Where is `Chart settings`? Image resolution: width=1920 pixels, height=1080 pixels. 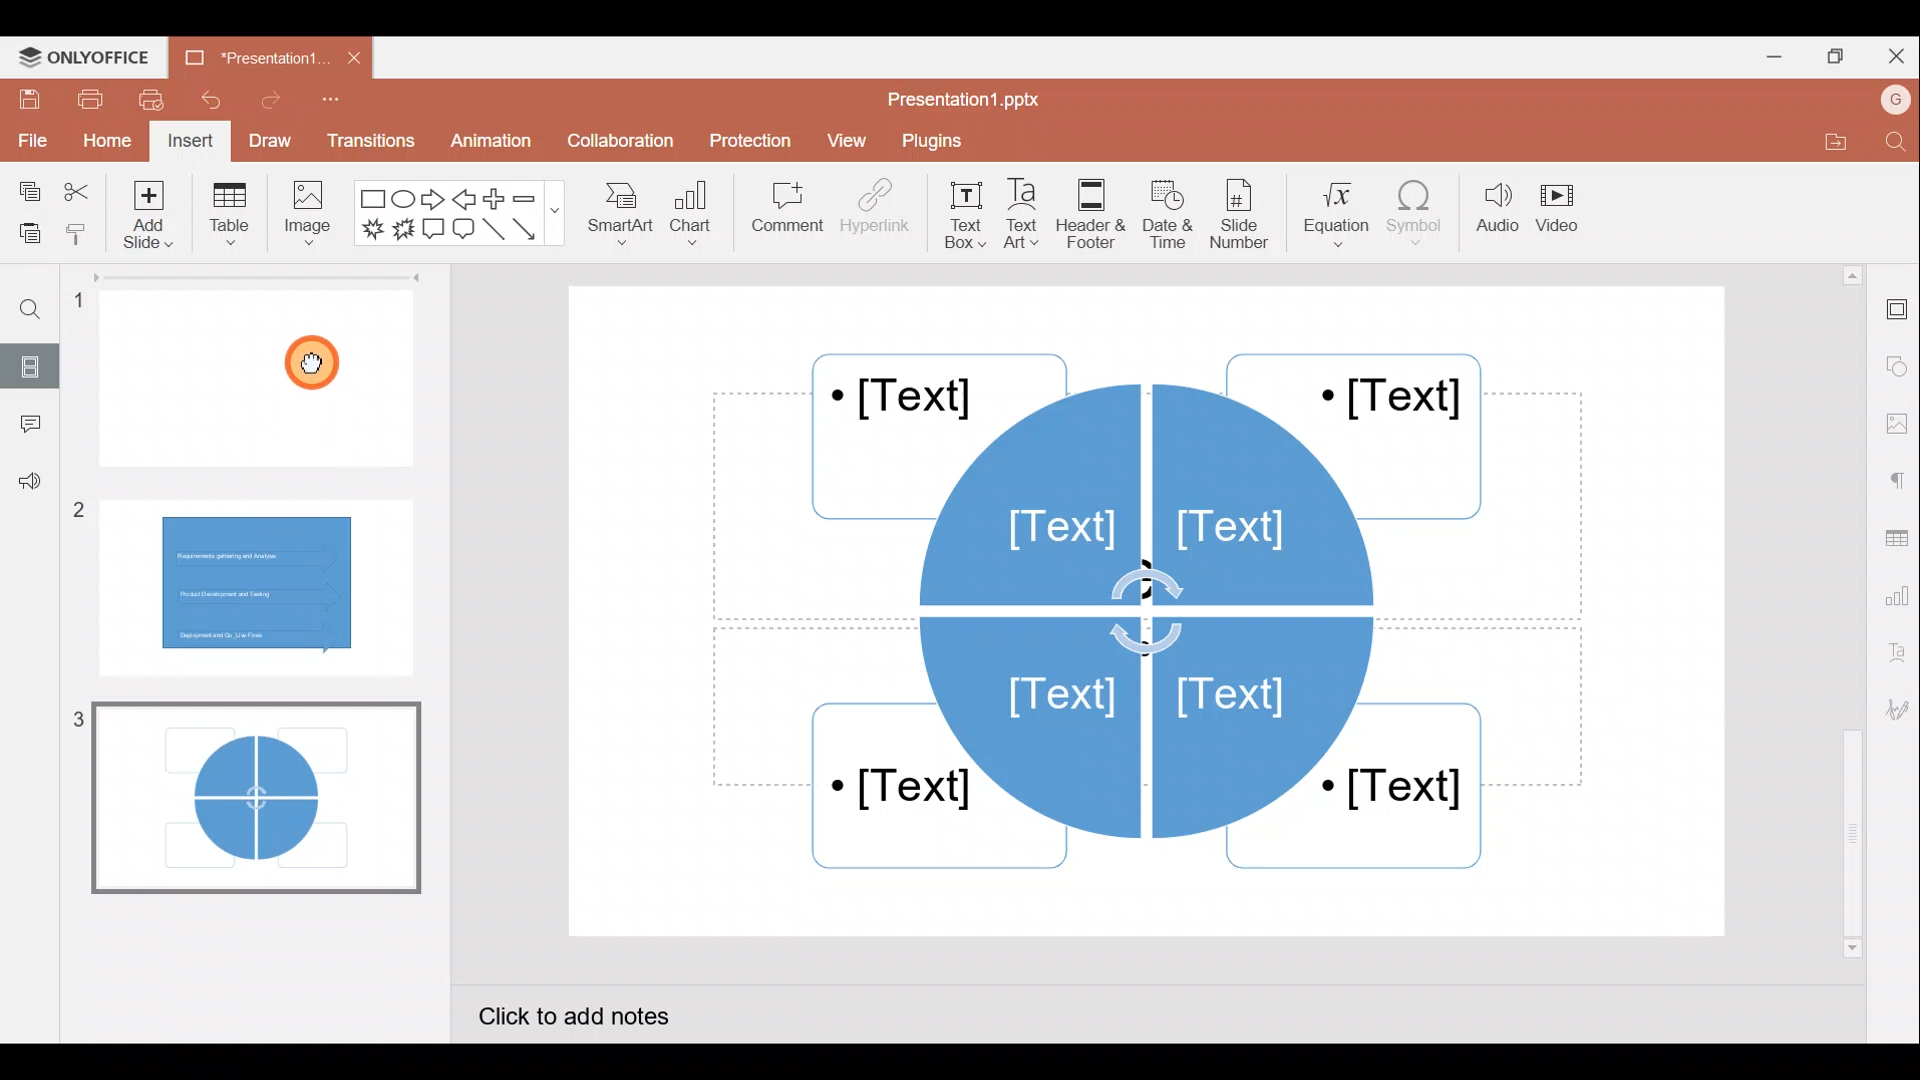 Chart settings is located at coordinates (1900, 599).